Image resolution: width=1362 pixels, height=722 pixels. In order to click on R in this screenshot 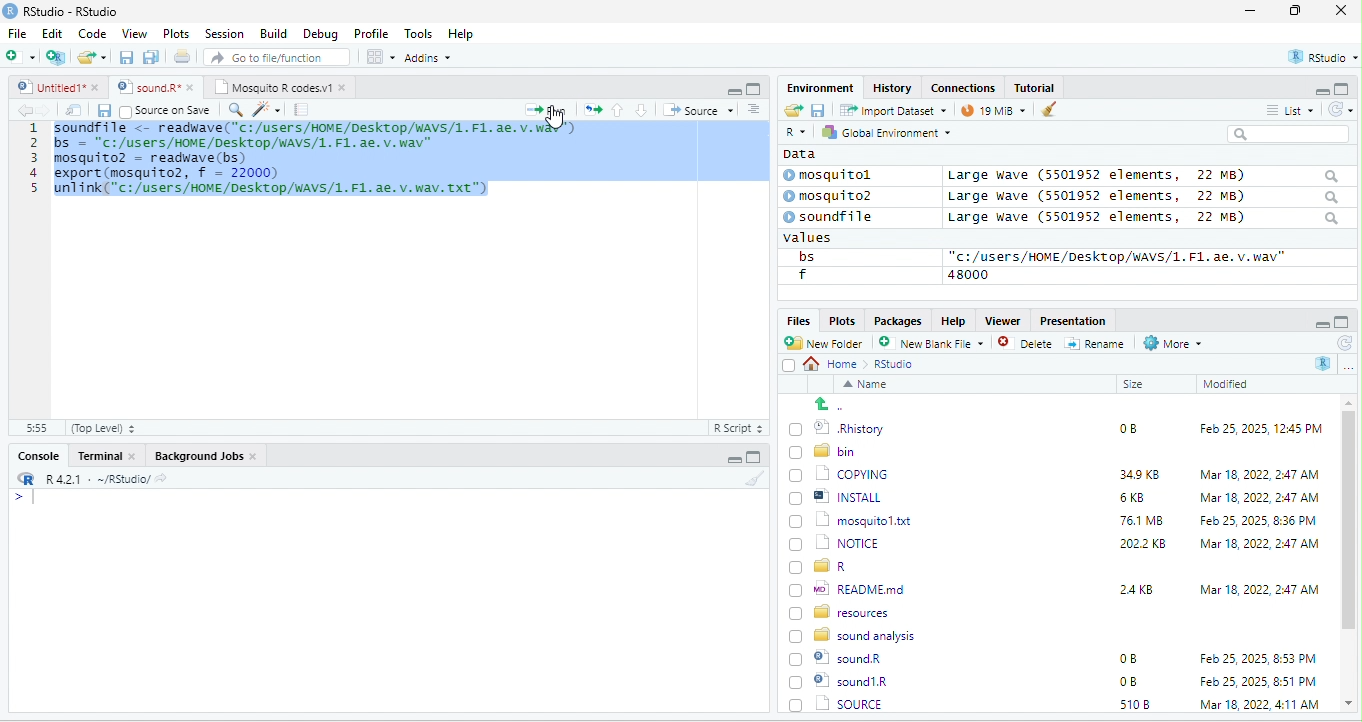, I will do `click(794, 133)`.